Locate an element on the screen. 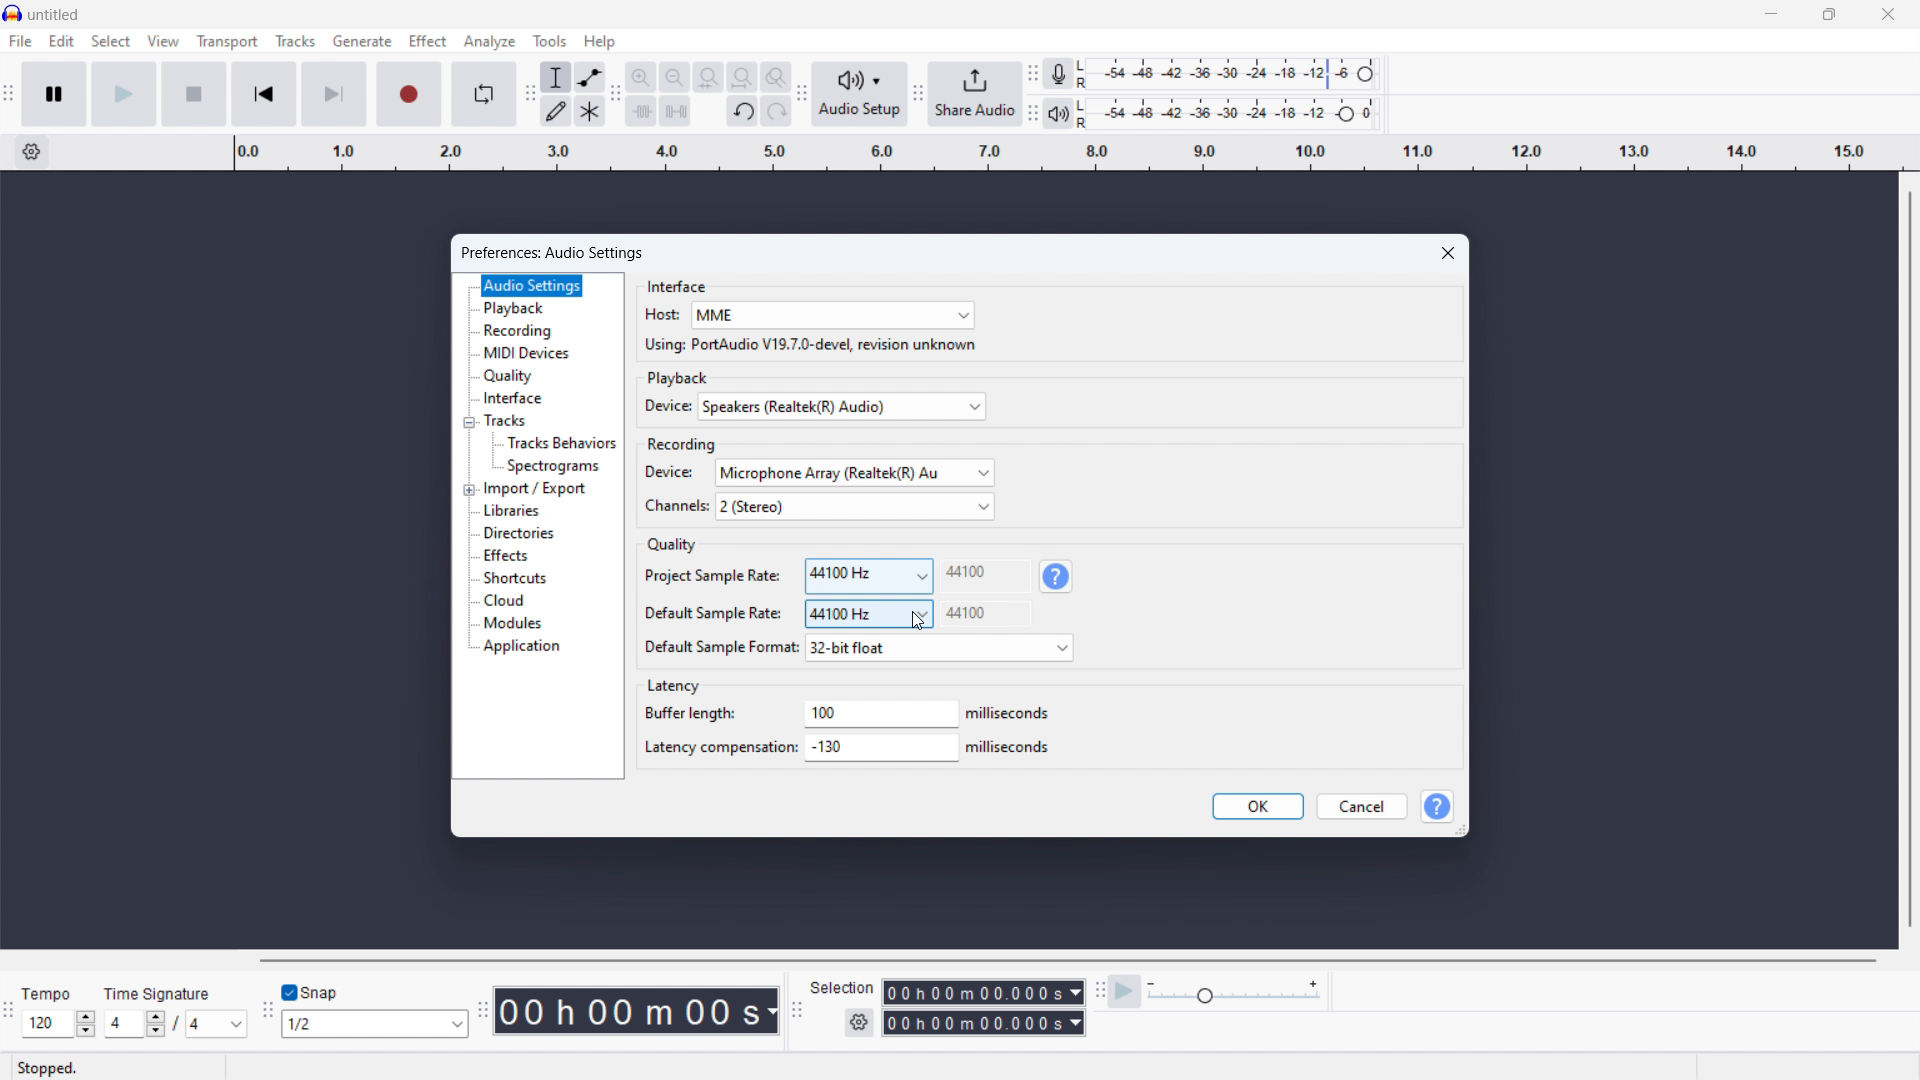 Image resolution: width=1920 pixels, height=1080 pixels. collapse is located at coordinates (470, 422).